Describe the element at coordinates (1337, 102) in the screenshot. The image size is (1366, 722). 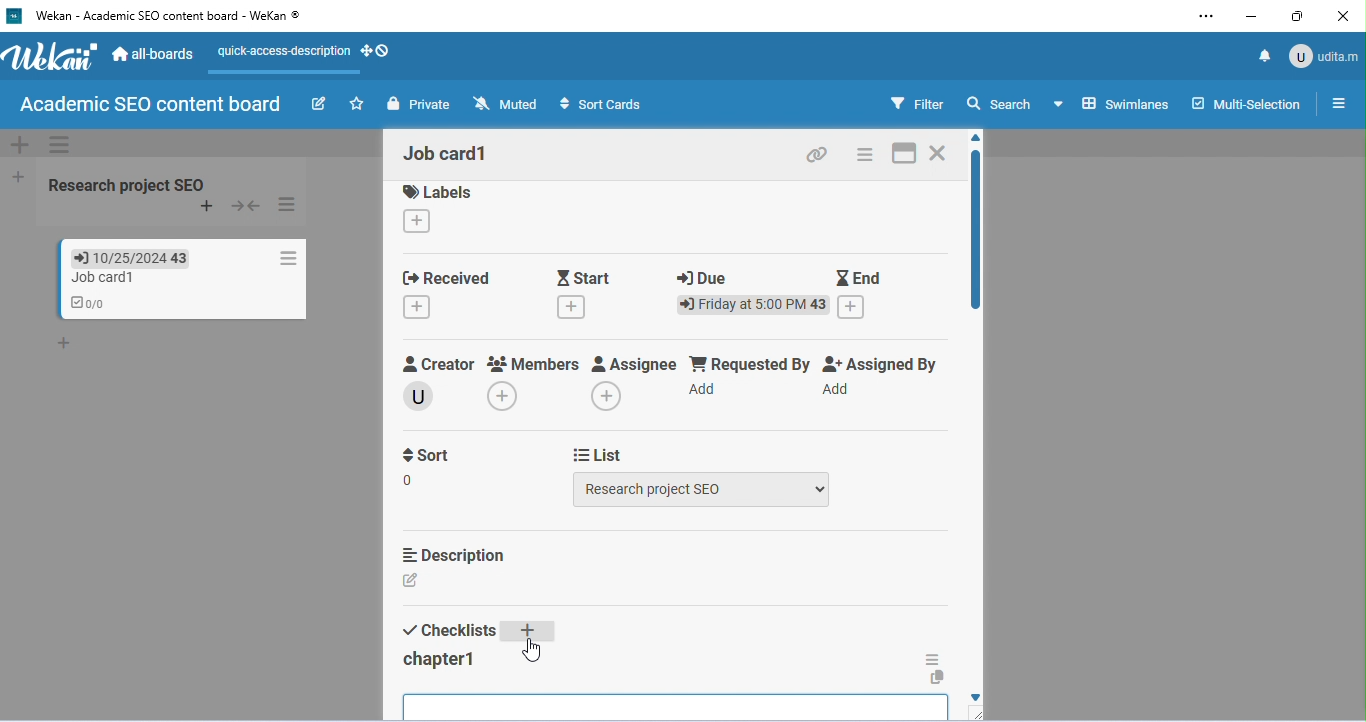
I see `open / close side bar` at that location.